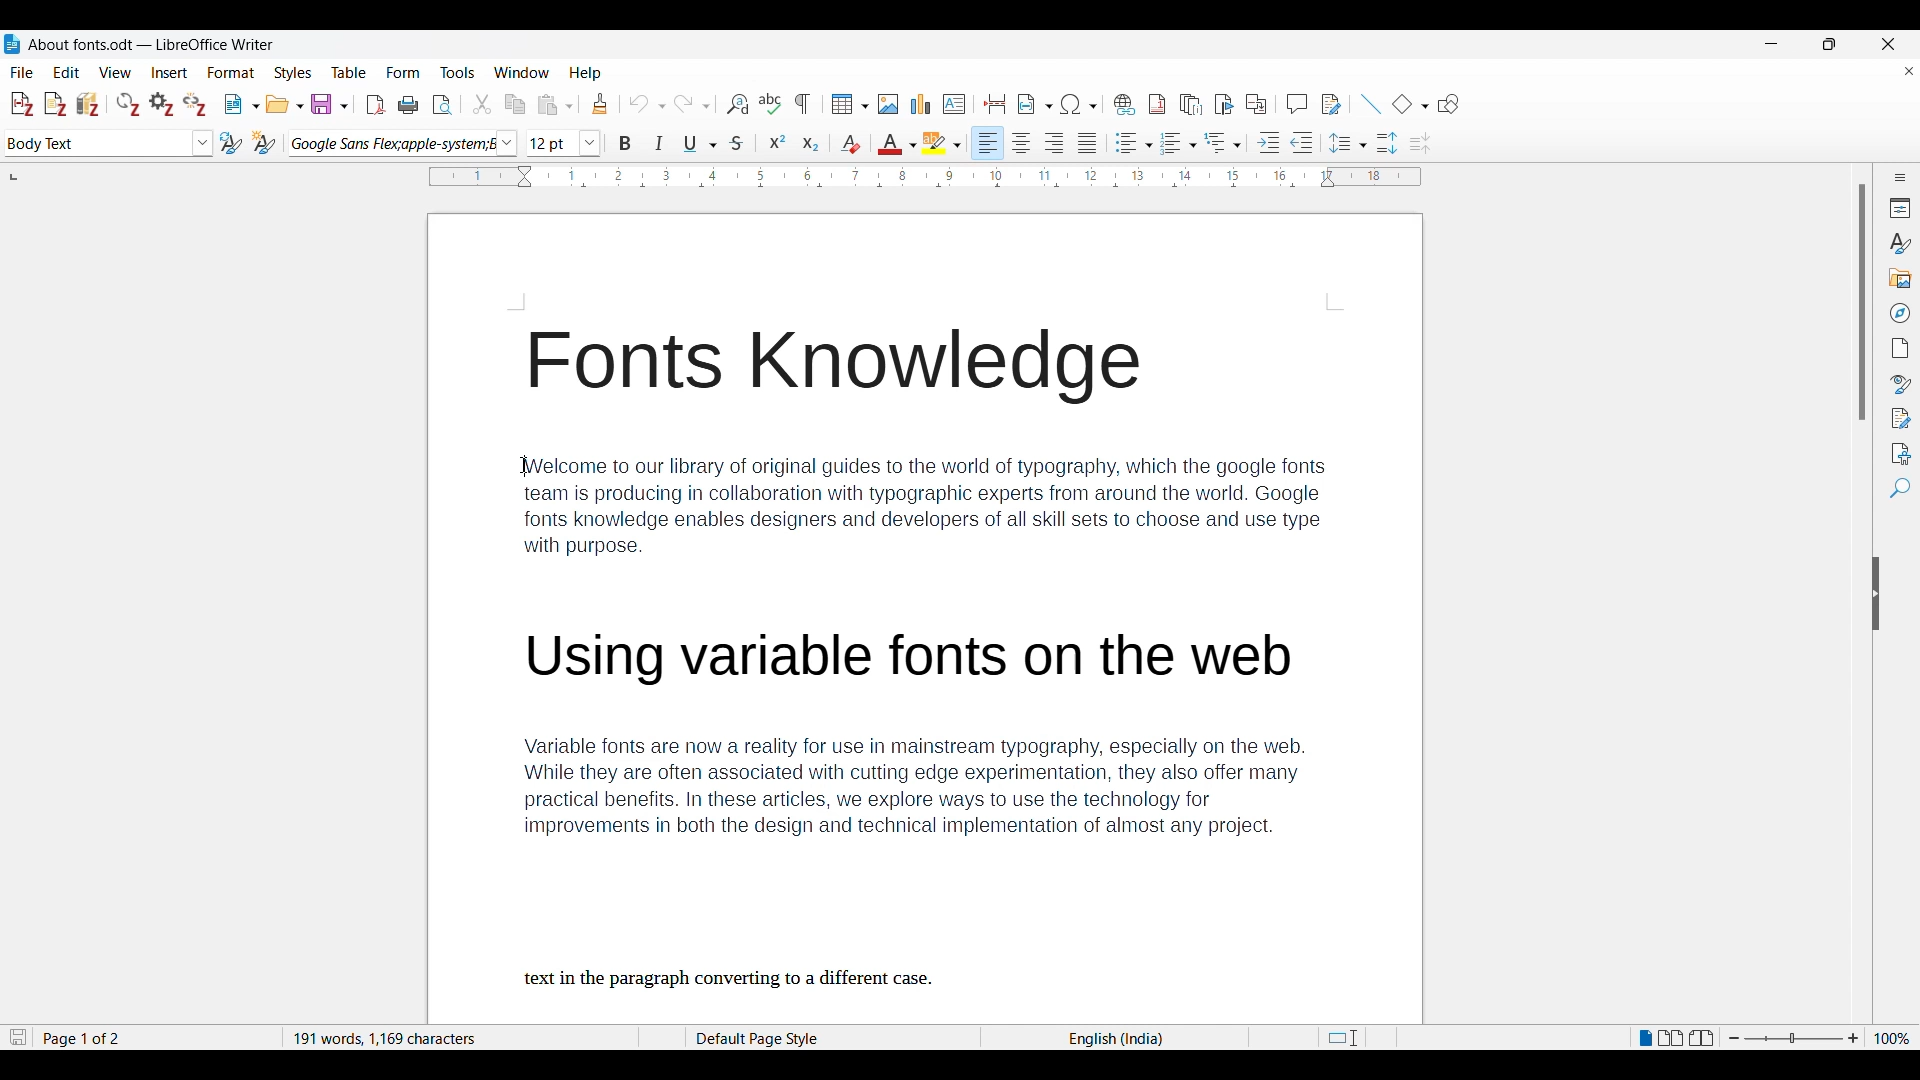  Describe the element at coordinates (1079, 104) in the screenshot. I see `Special character options` at that location.